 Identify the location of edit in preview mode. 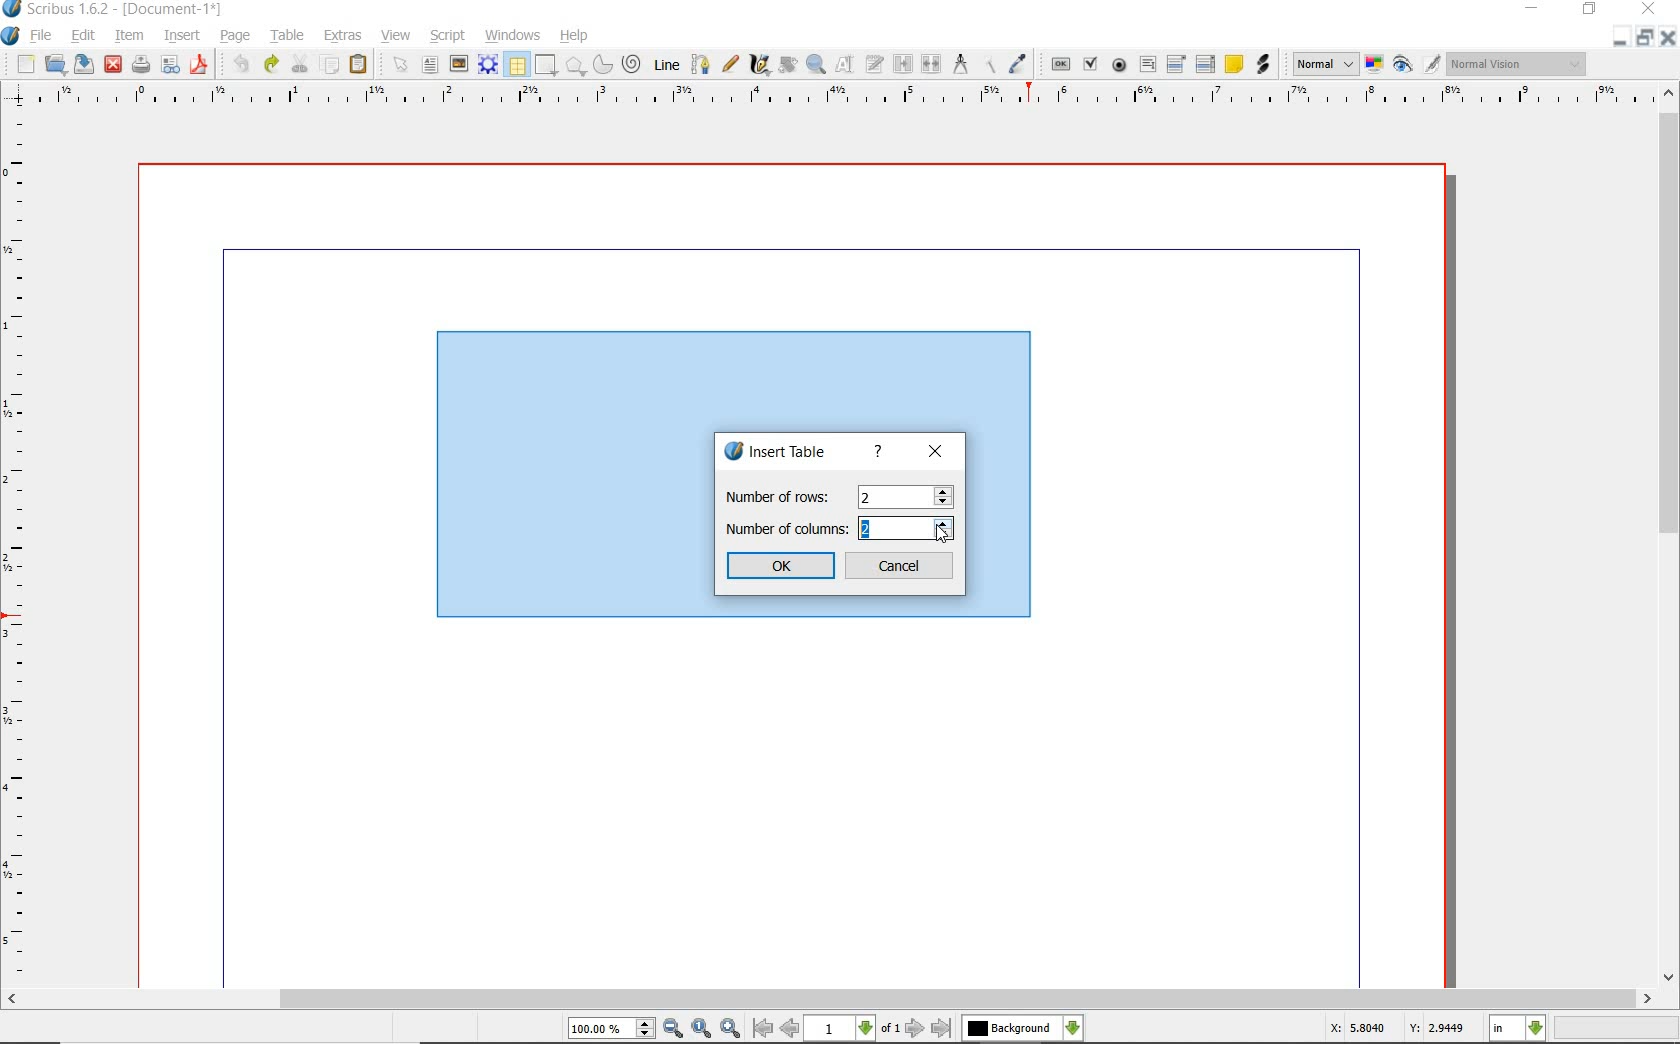
(1431, 65).